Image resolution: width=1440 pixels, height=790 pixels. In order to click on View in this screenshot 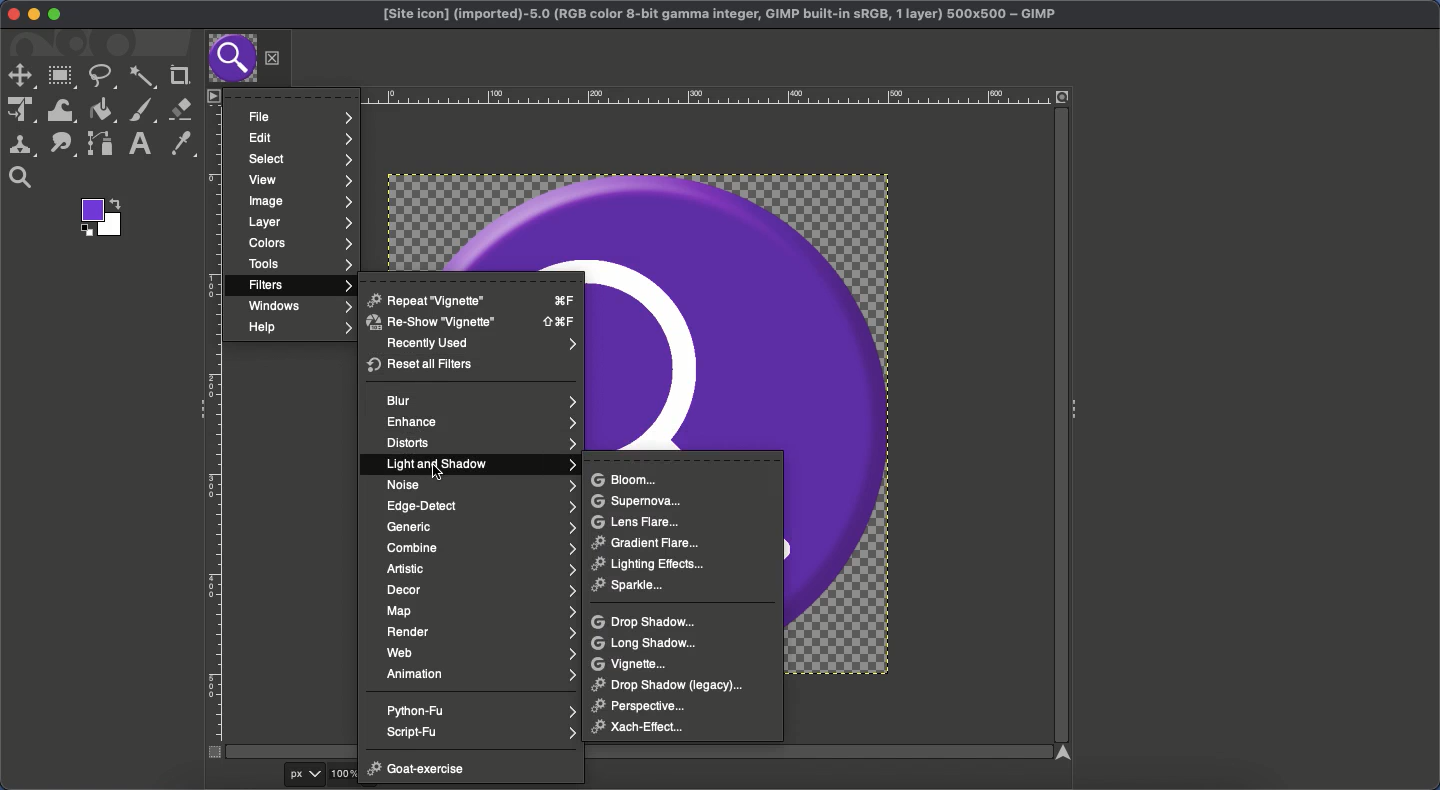, I will do `click(297, 179)`.